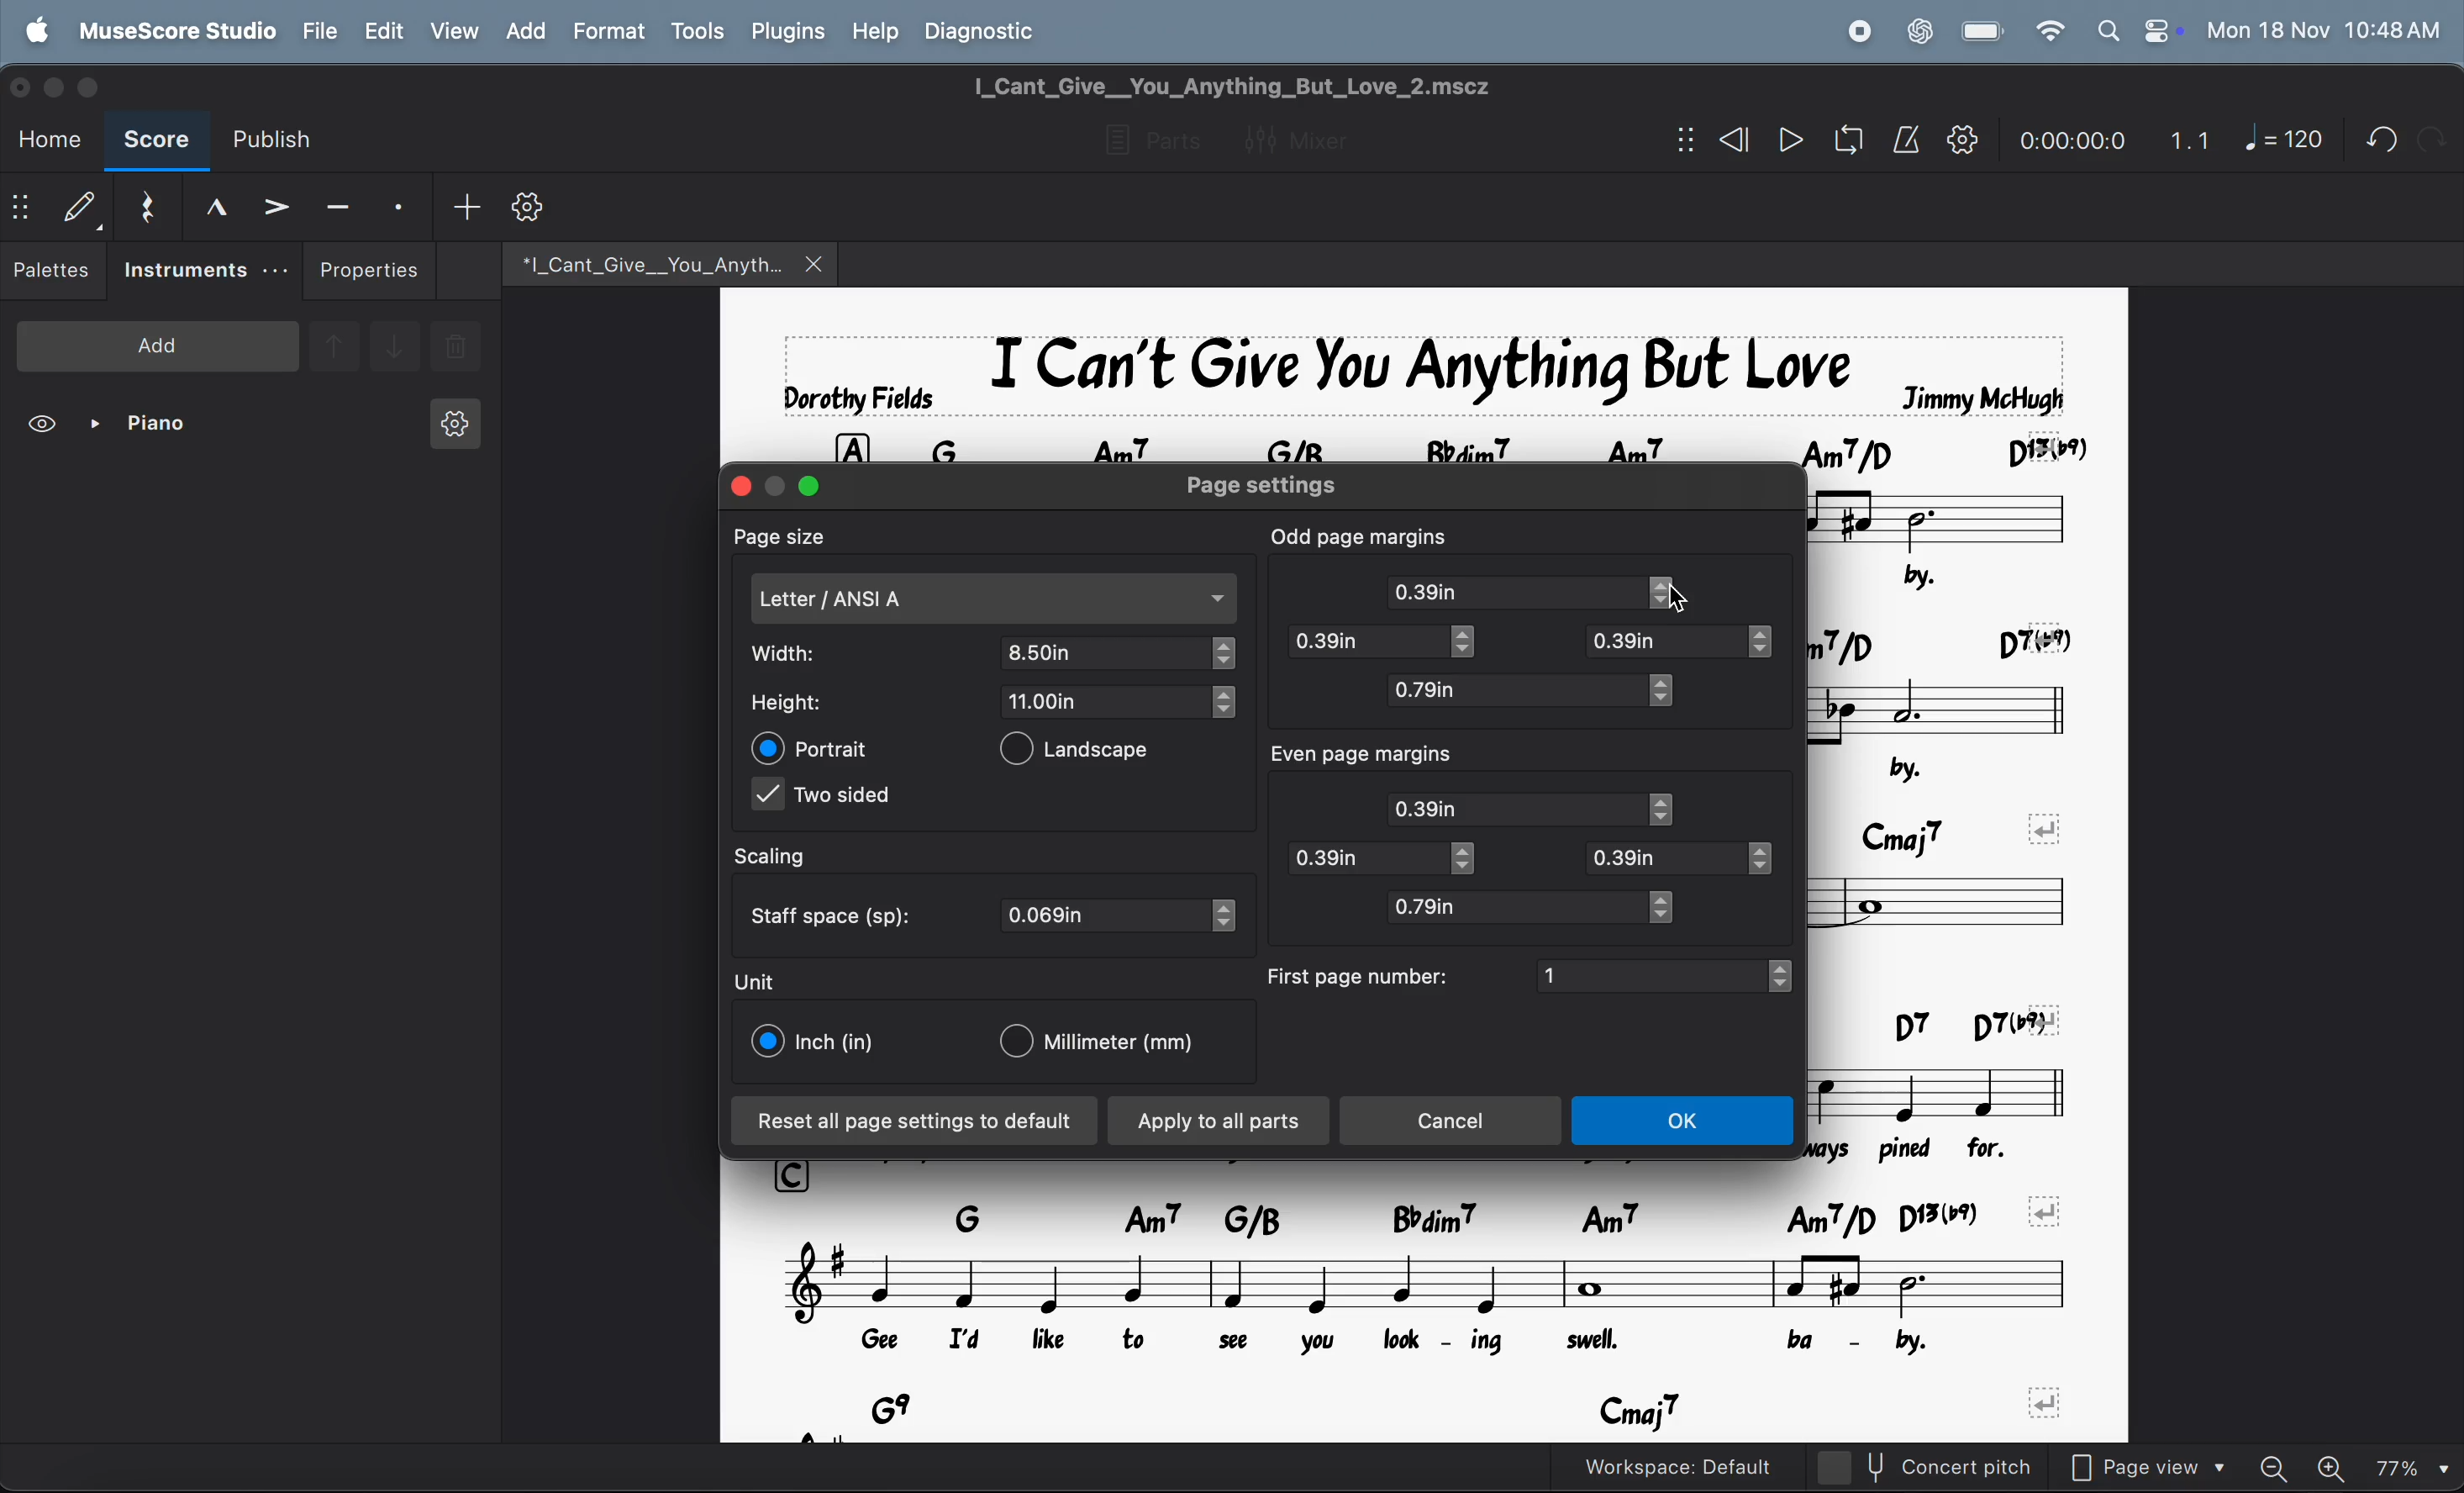 This screenshot has width=2464, height=1493. What do you see at coordinates (1680, 141) in the screenshot?
I see `show/hide` at bounding box center [1680, 141].